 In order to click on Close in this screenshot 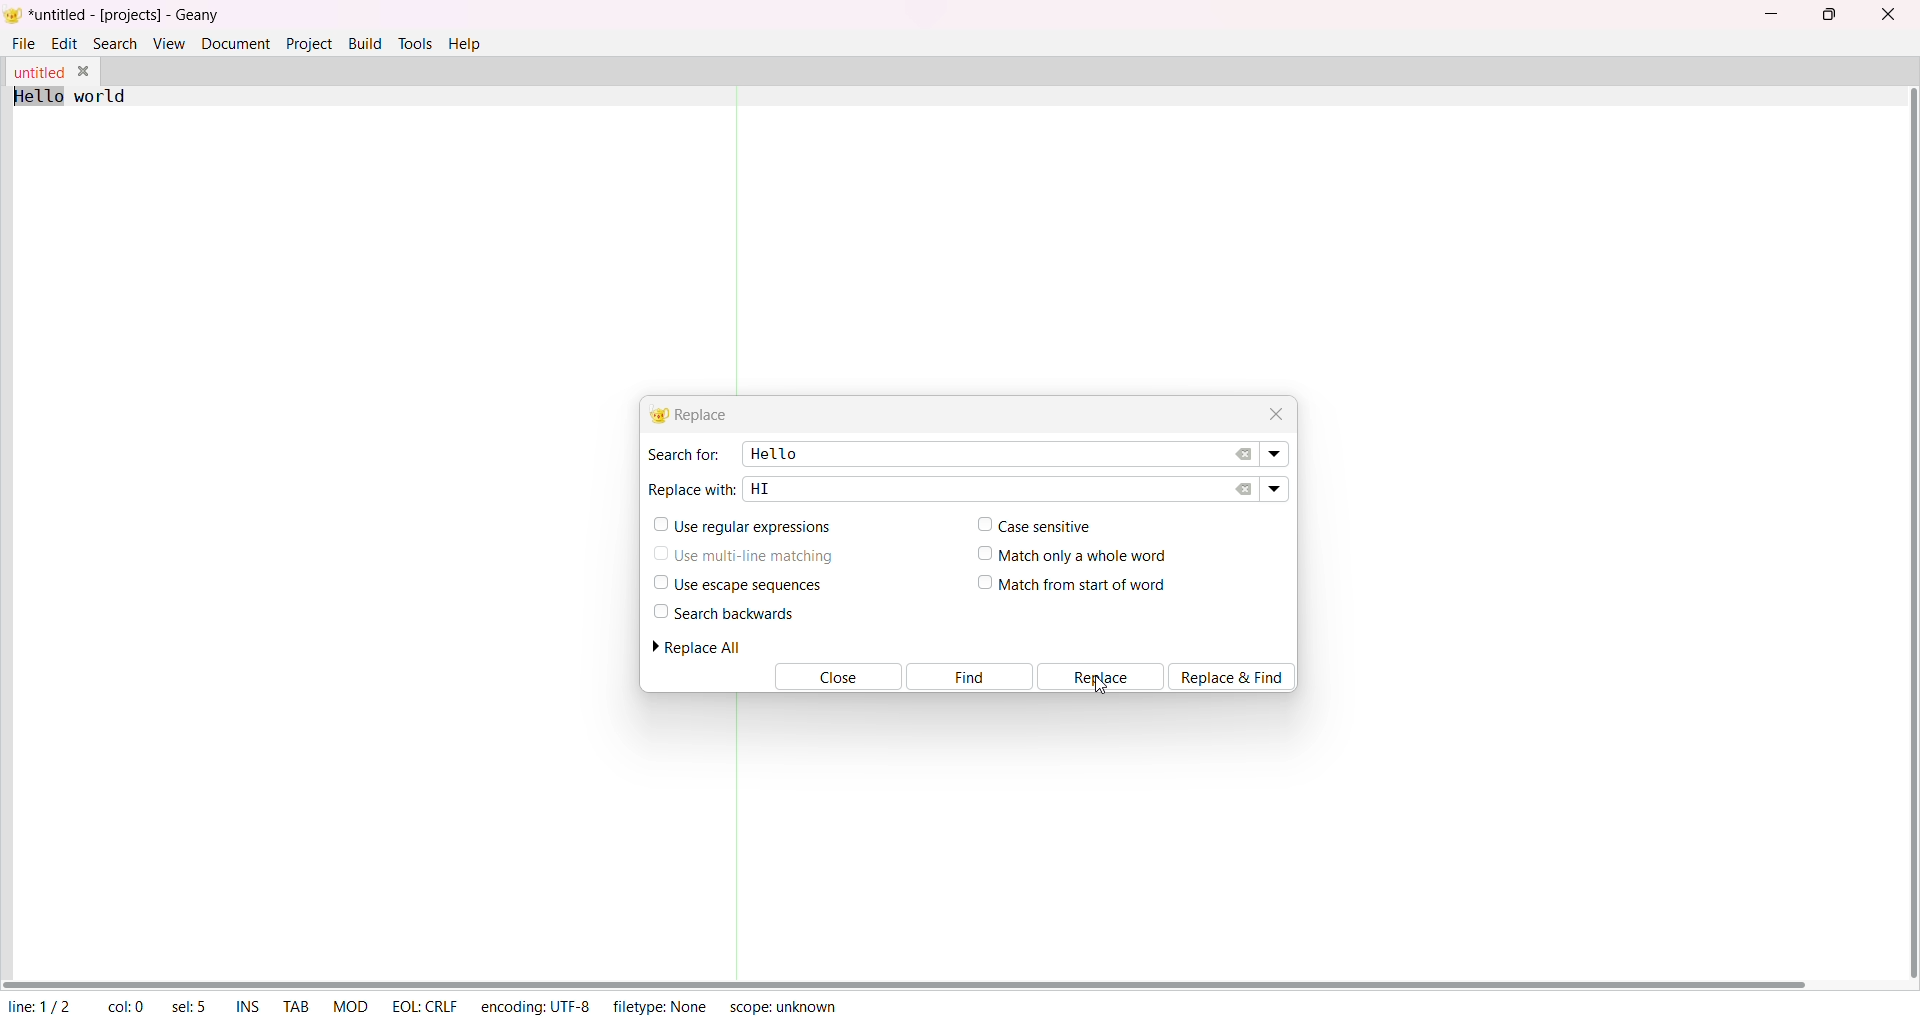, I will do `click(835, 678)`.